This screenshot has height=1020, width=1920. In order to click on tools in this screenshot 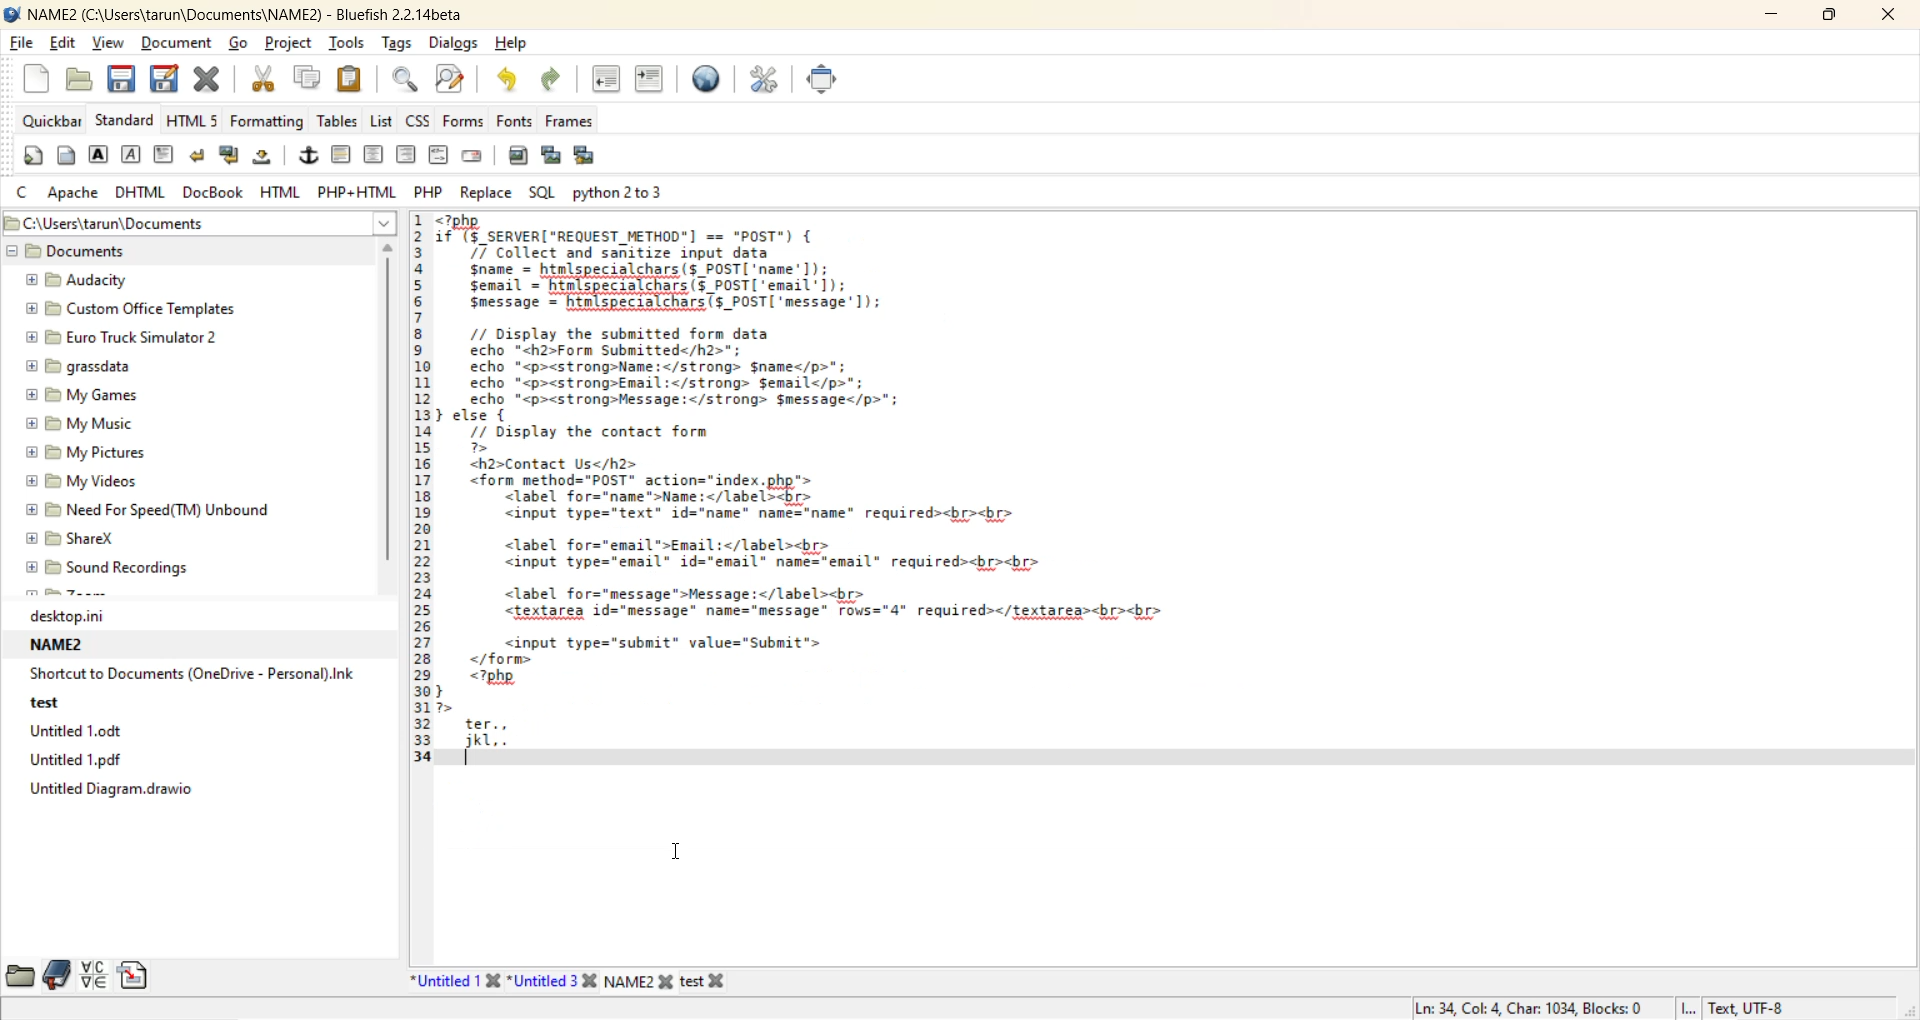, I will do `click(348, 43)`.